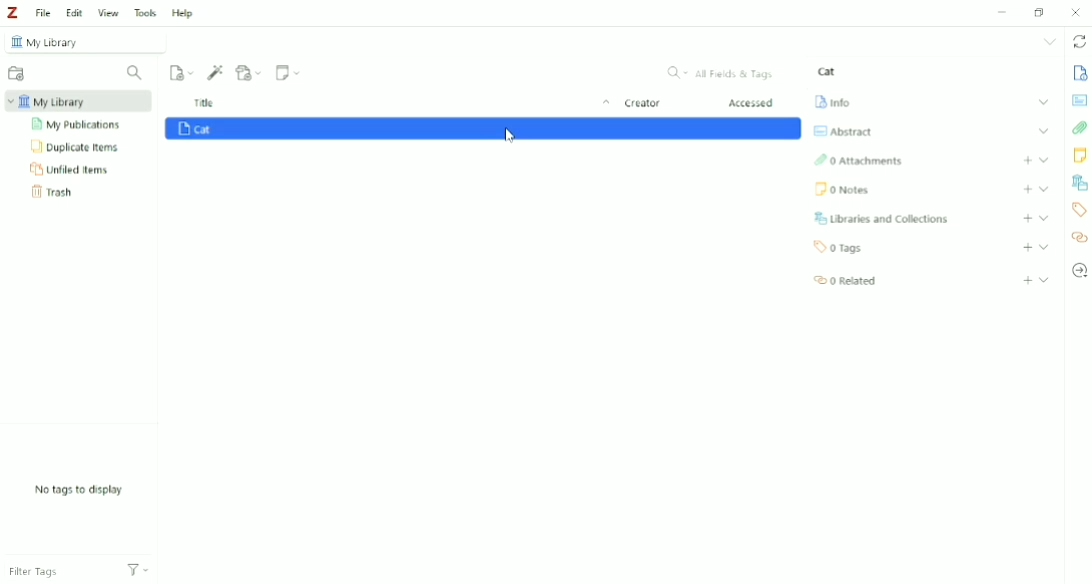 The image size is (1092, 584). What do you see at coordinates (1080, 129) in the screenshot?
I see `Attachments` at bounding box center [1080, 129].